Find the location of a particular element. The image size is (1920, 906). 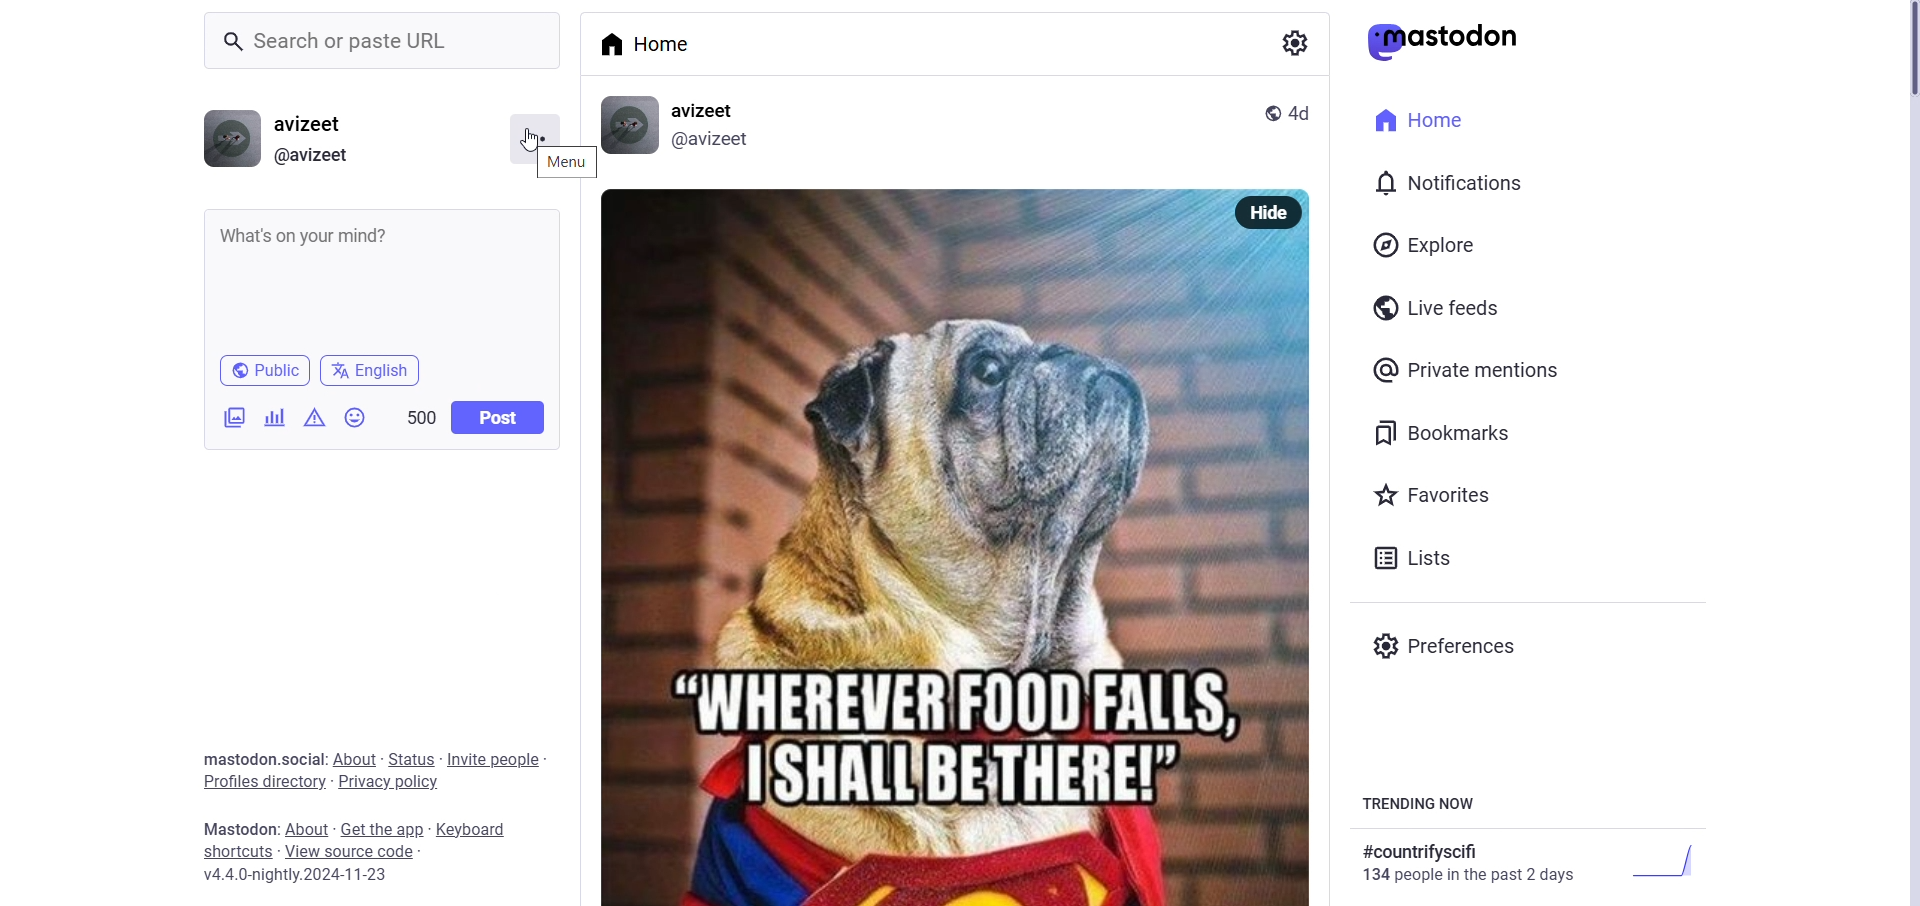

list is located at coordinates (1411, 560).